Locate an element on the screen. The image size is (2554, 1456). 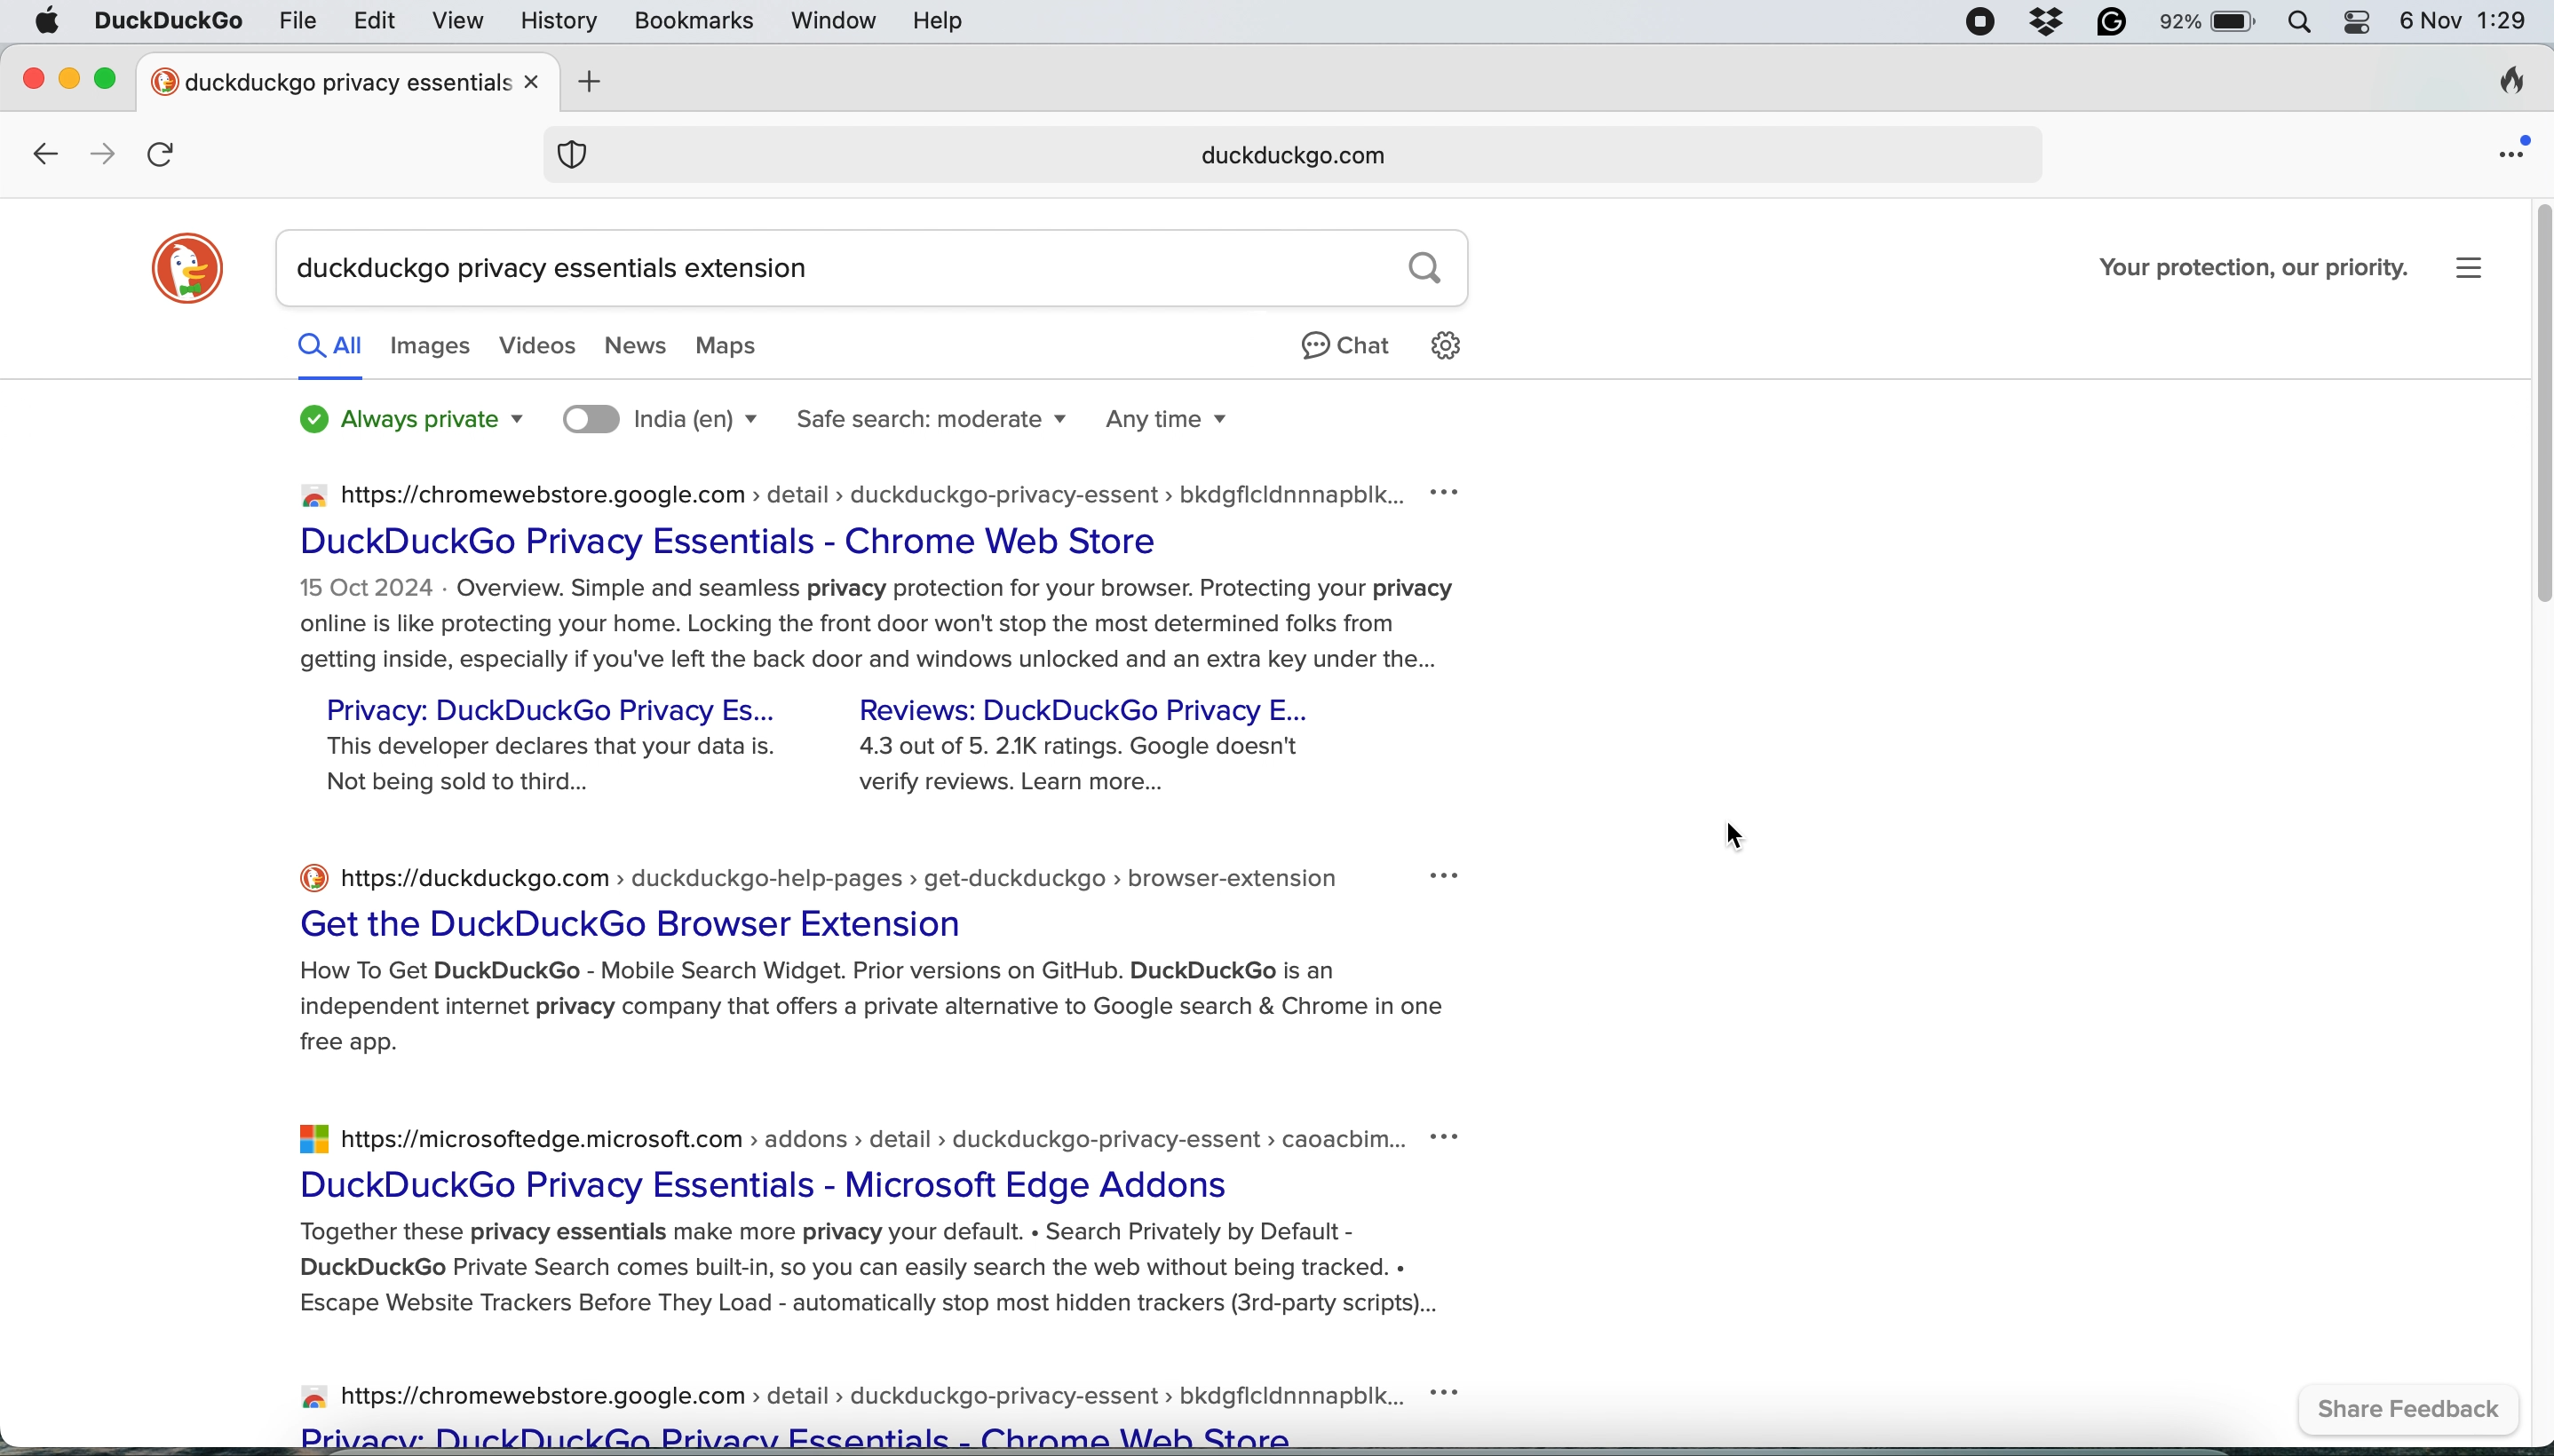
Privacy: DuckDuckGo Privacy Es... is located at coordinates (551, 705).